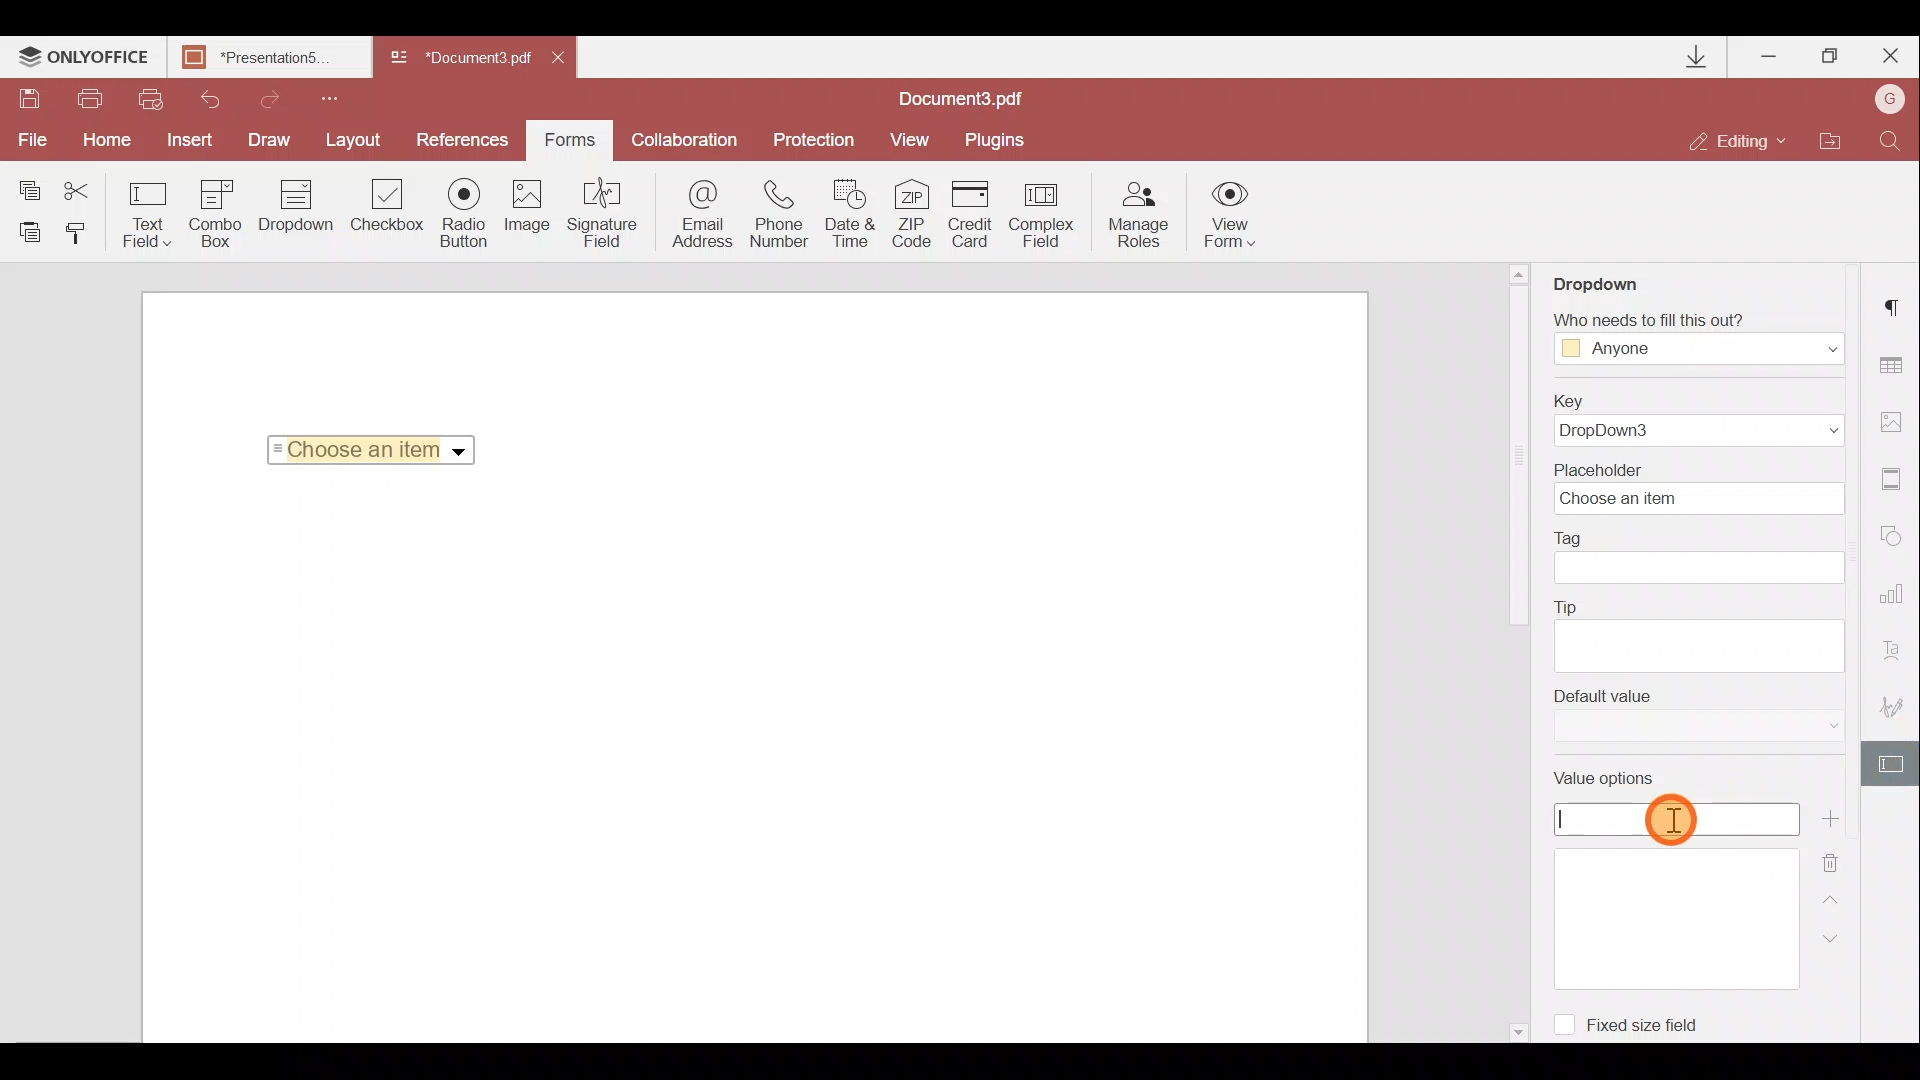 The height and width of the screenshot is (1080, 1920). I want to click on Form settings, so click(1891, 762).